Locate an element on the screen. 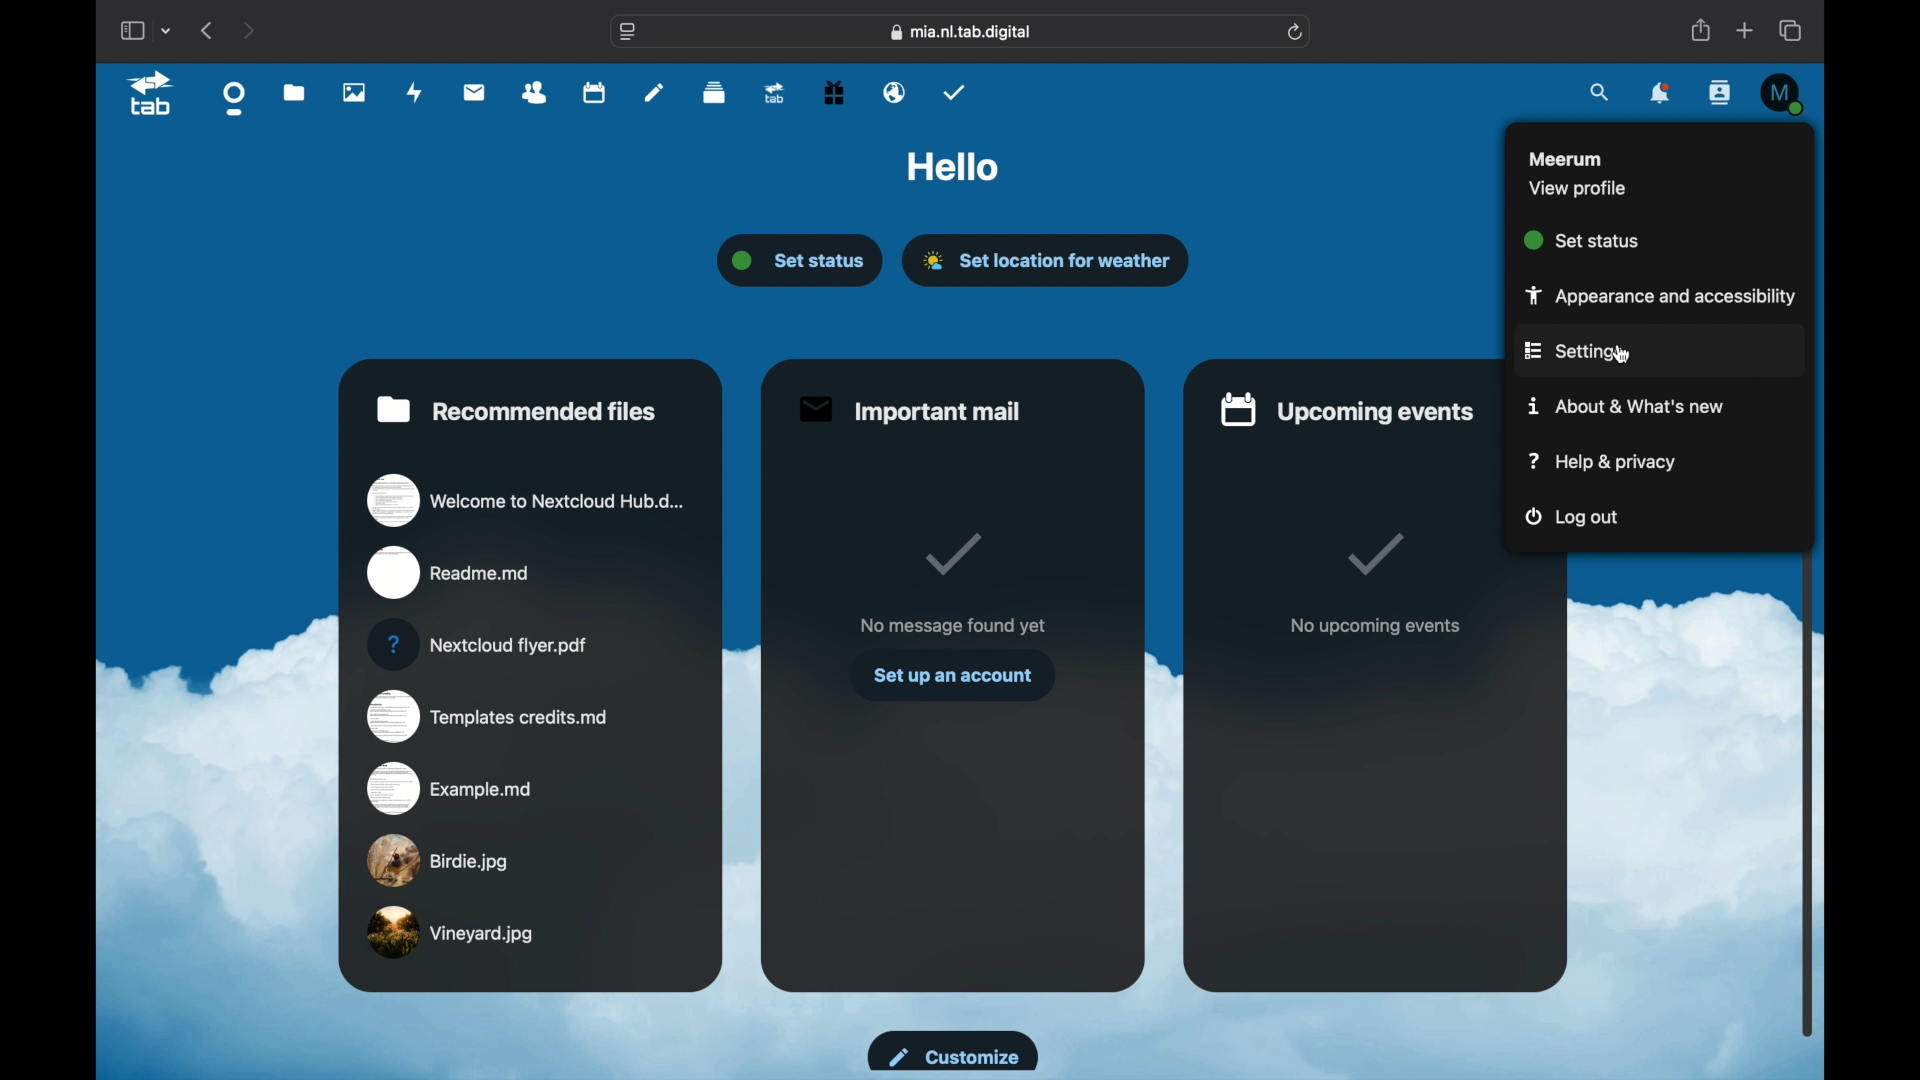 Image resolution: width=1920 pixels, height=1080 pixels. set status is located at coordinates (1583, 239).